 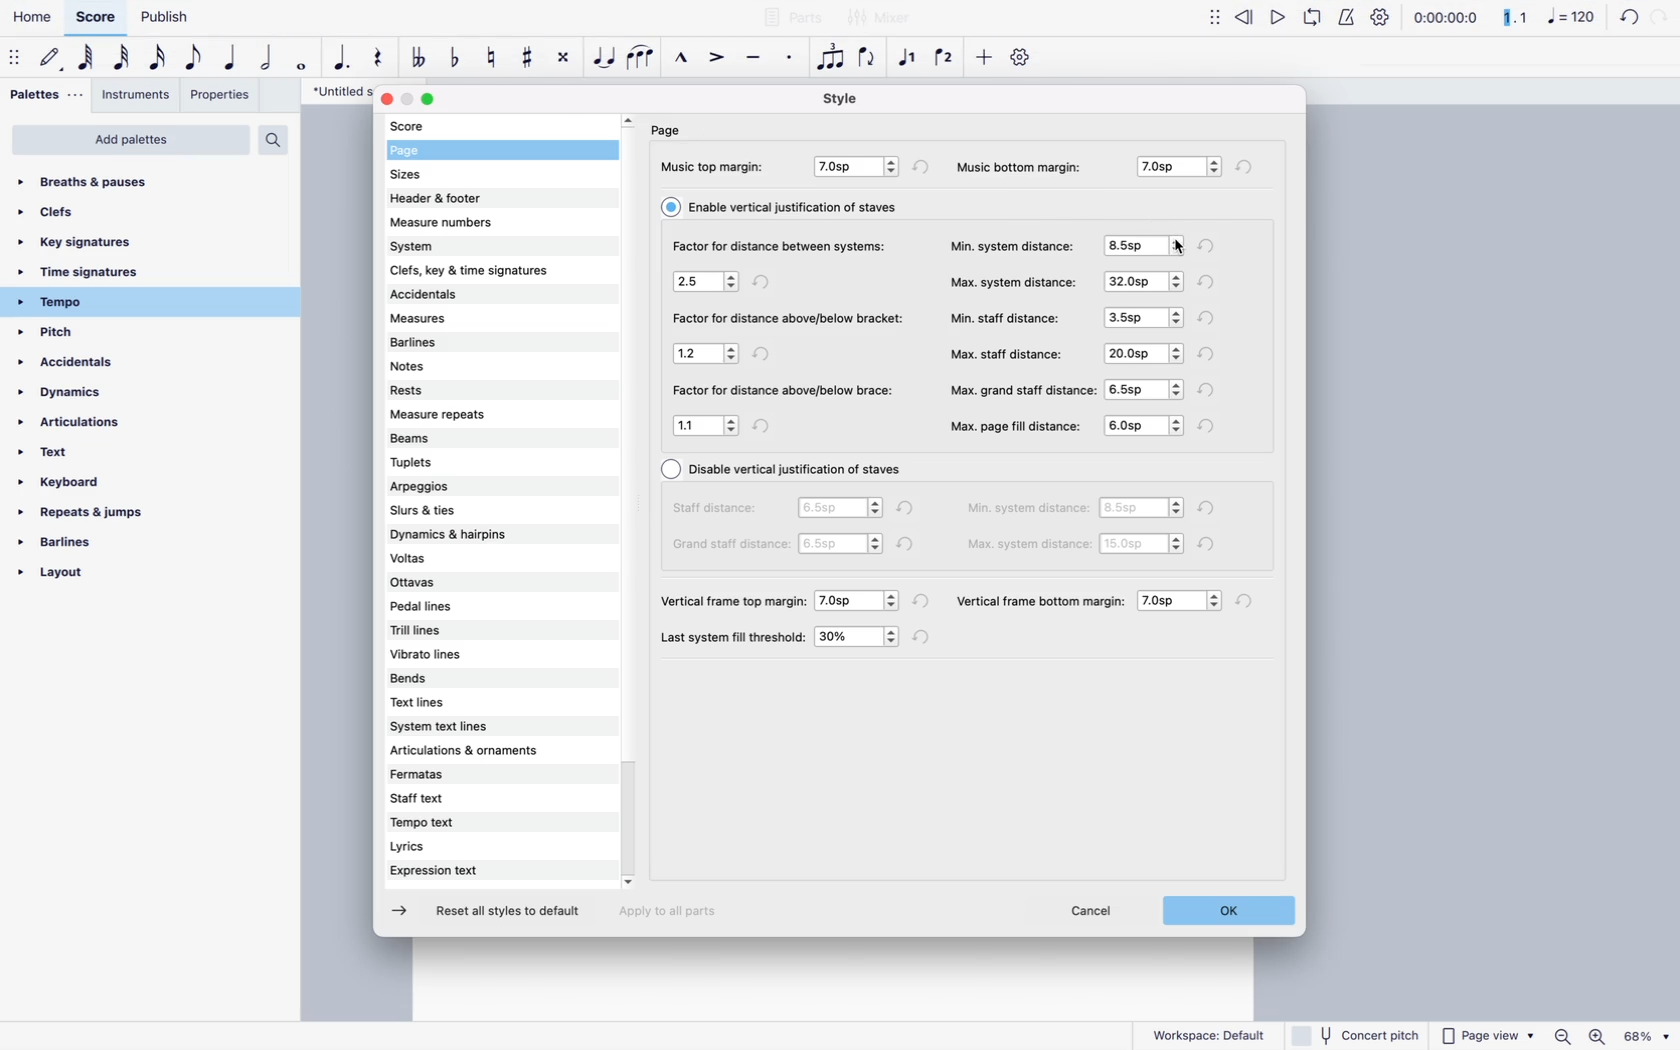 What do you see at coordinates (456, 460) in the screenshot?
I see `tuplets` at bounding box center [456, 460].